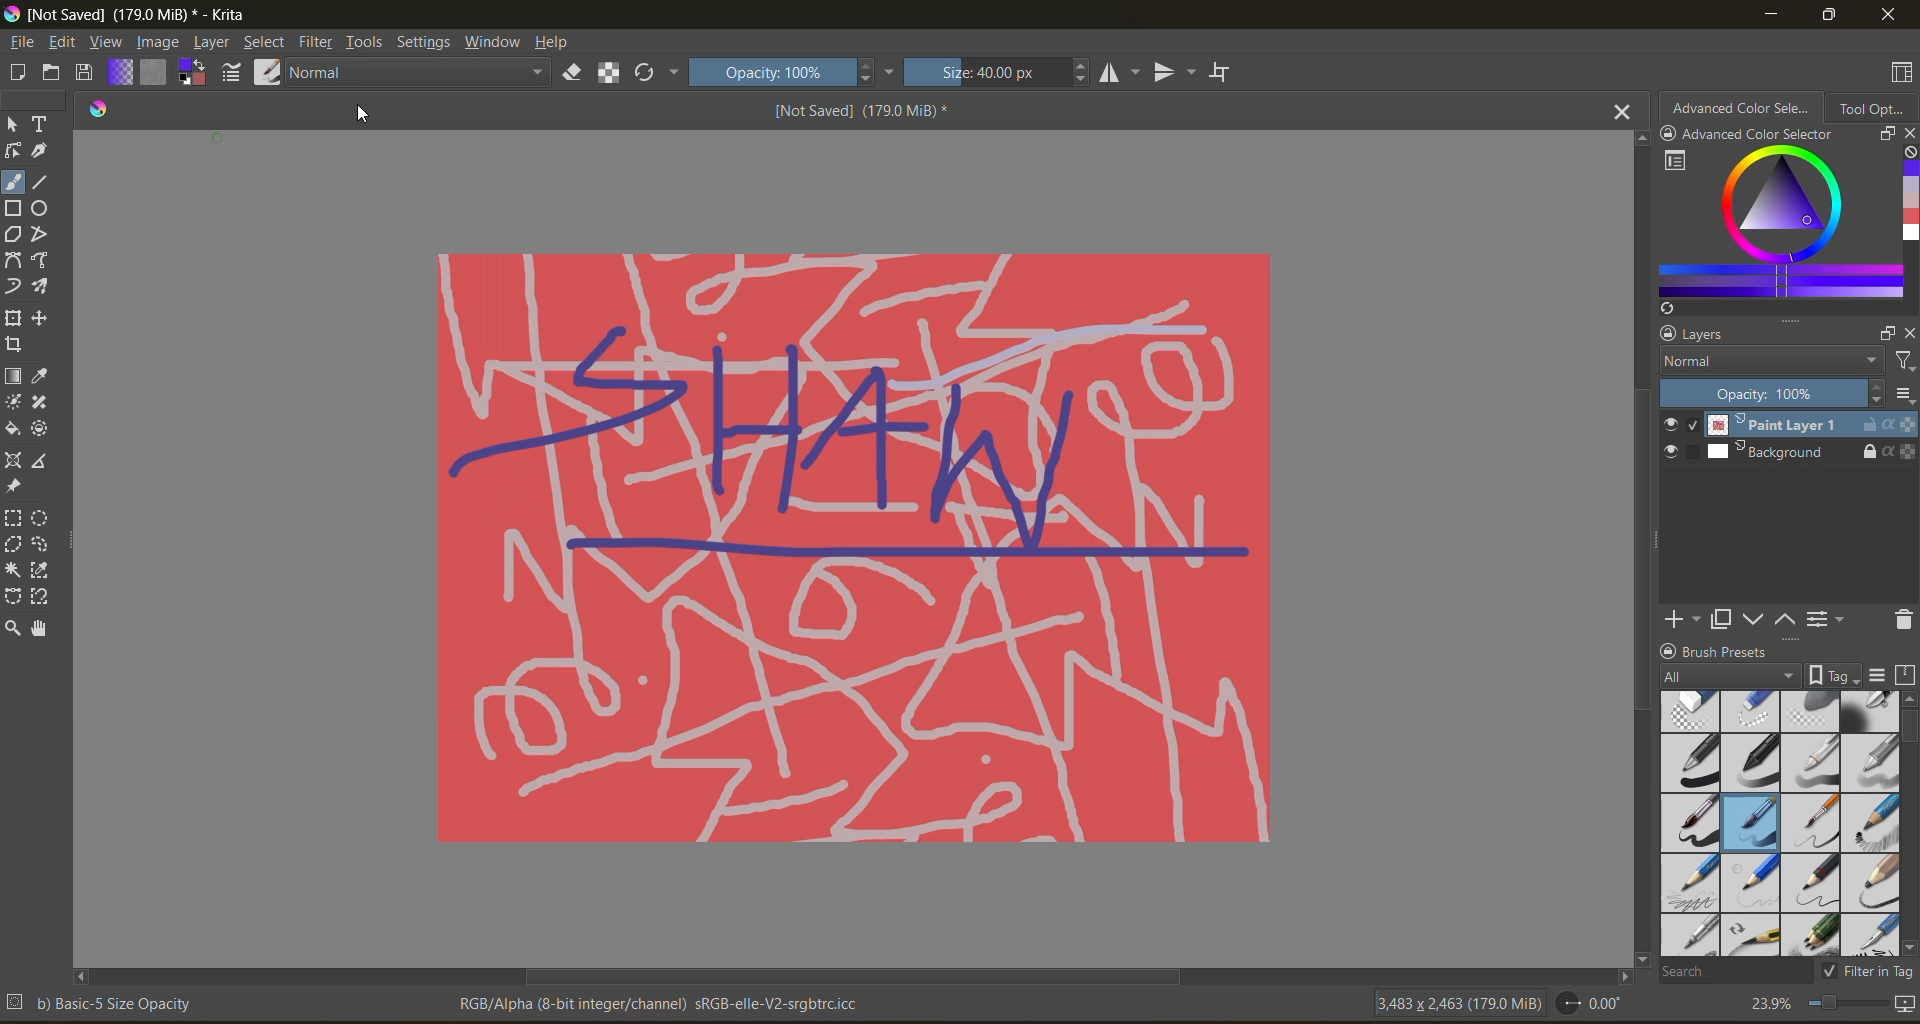  I want to click on lock docker, so click(1671, 651).